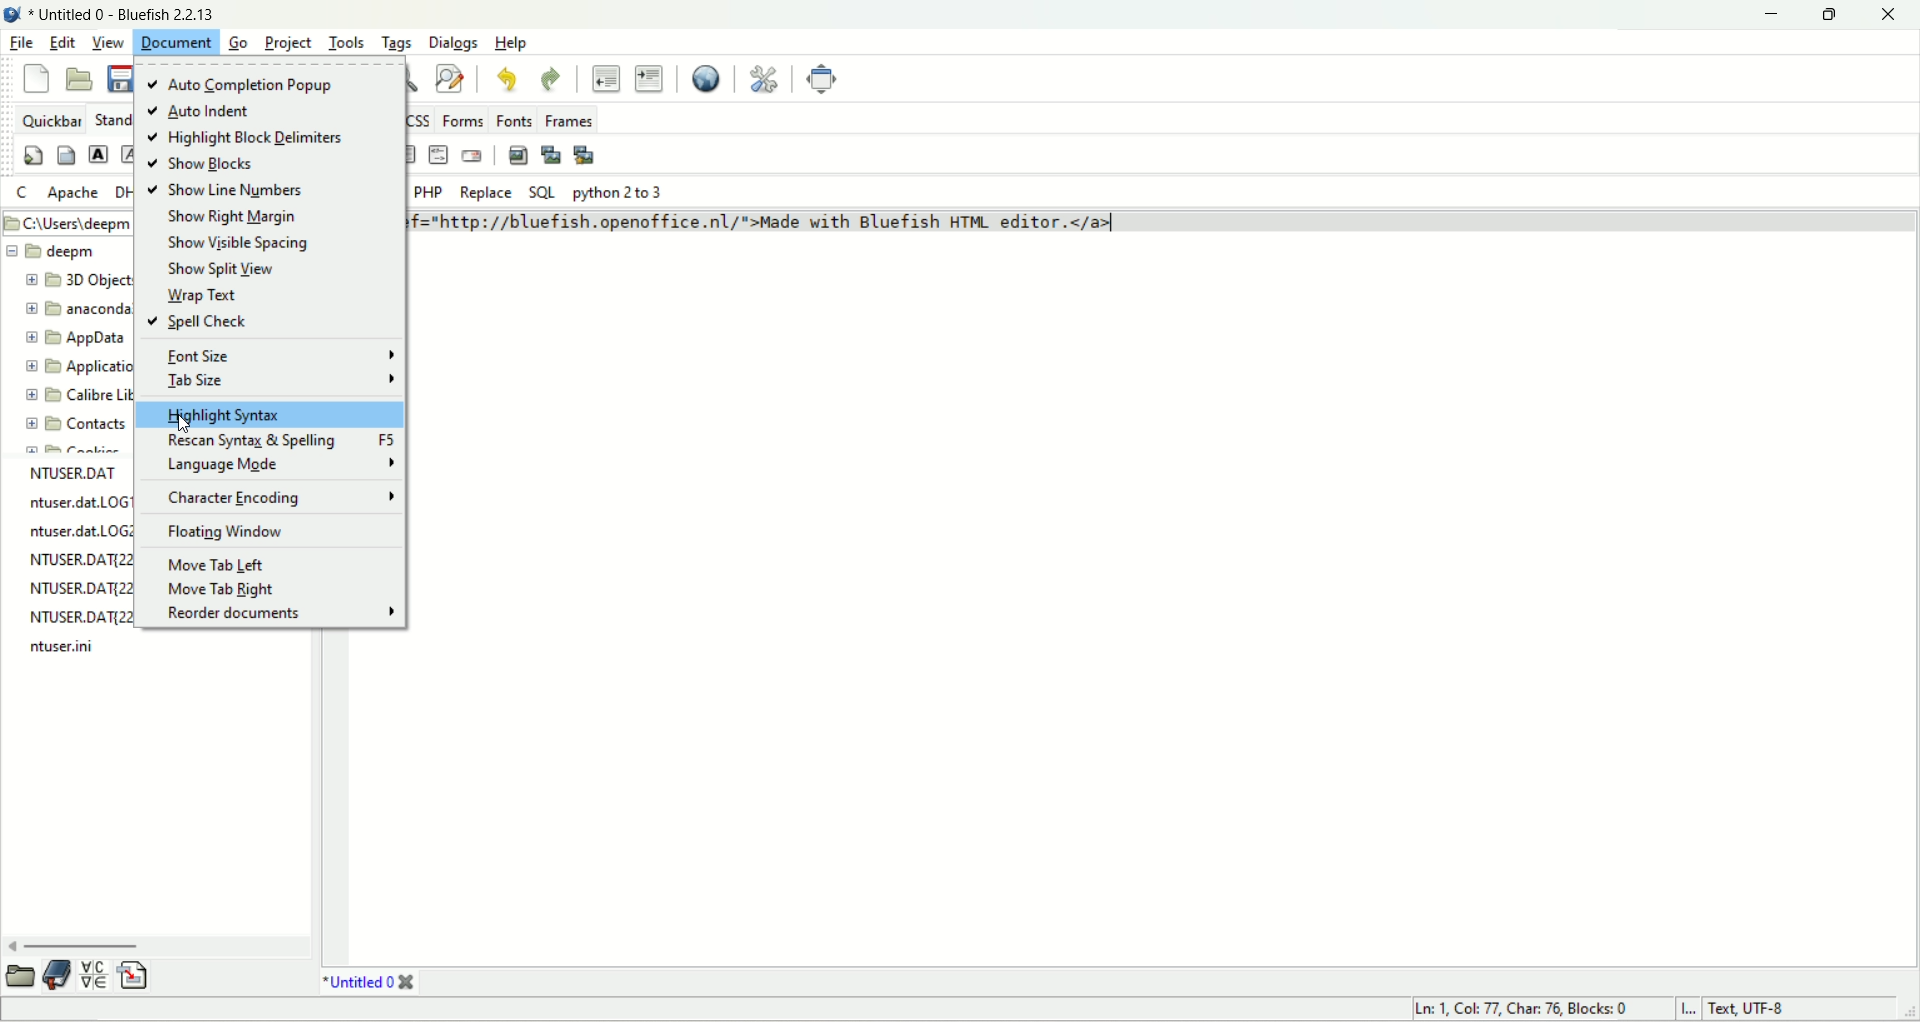  I want to click on apache, so click(73, 196).